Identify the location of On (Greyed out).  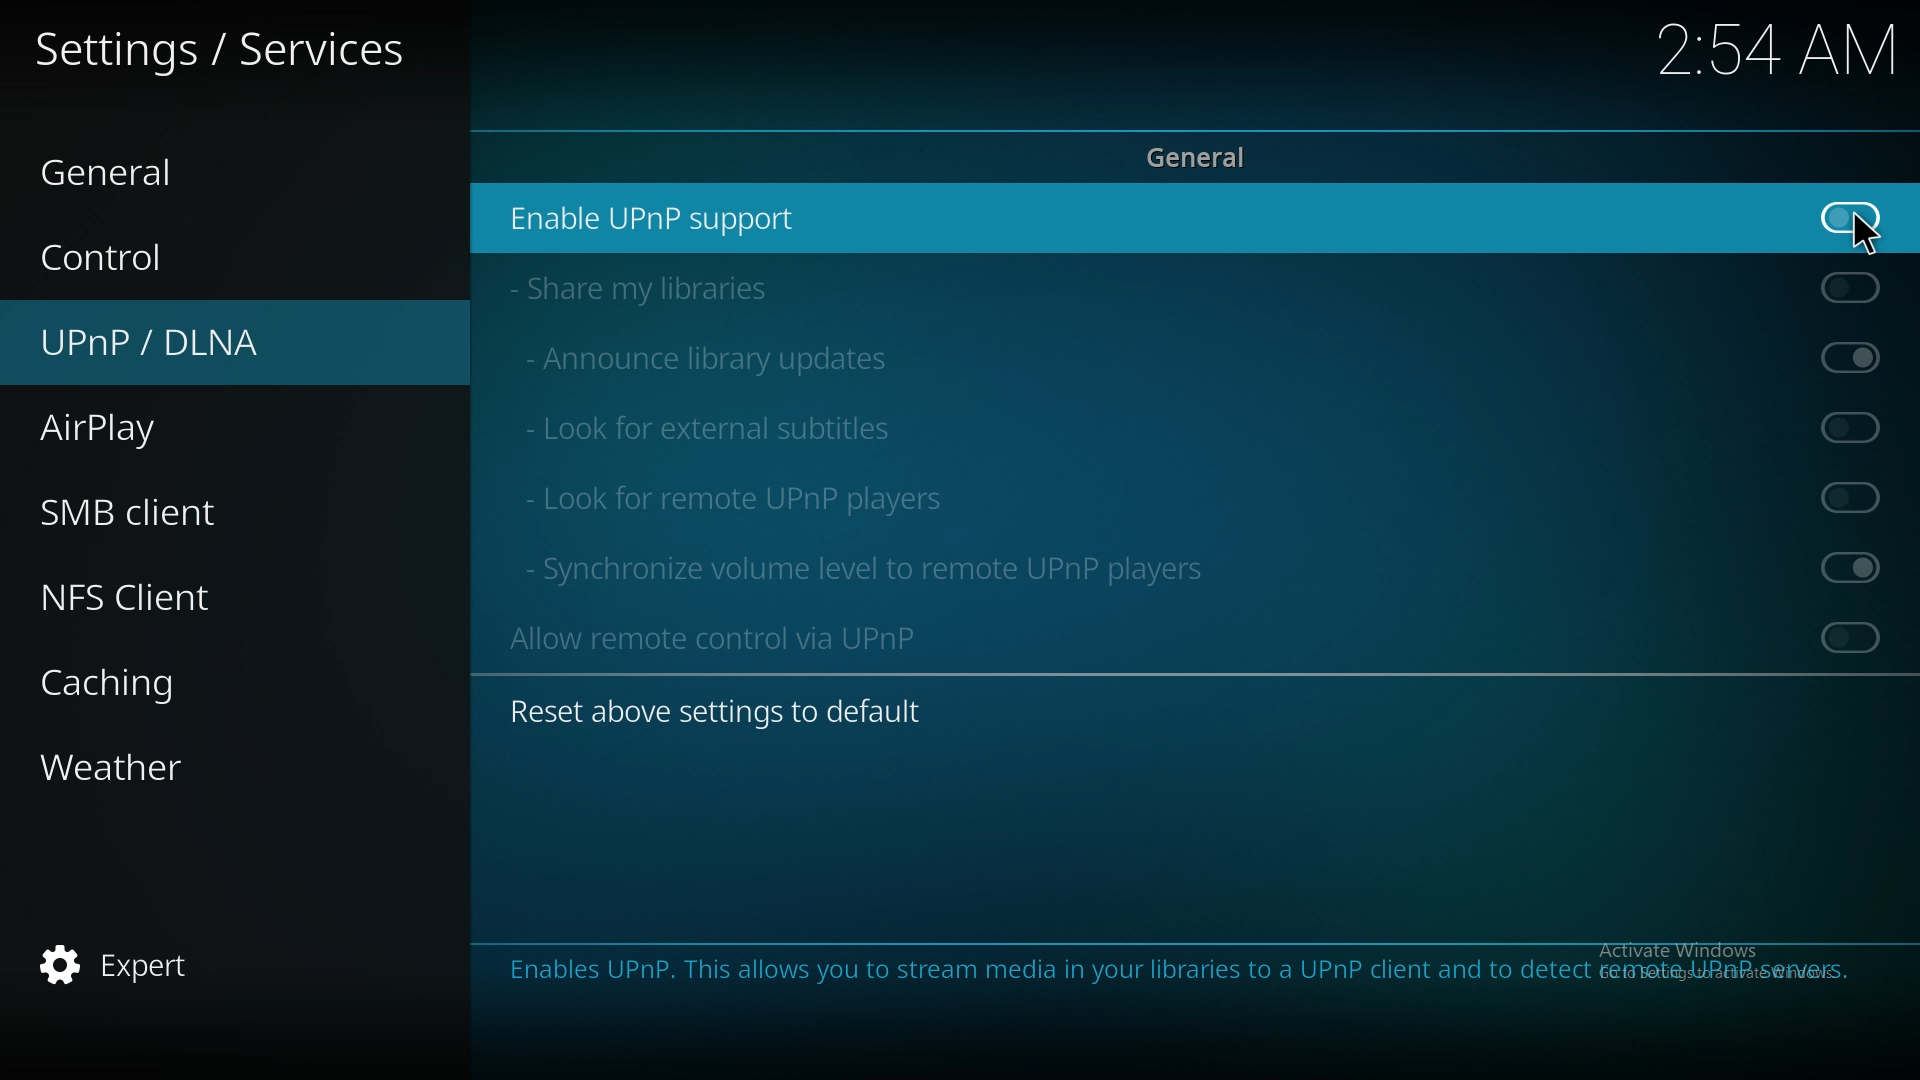
(1858, 358).